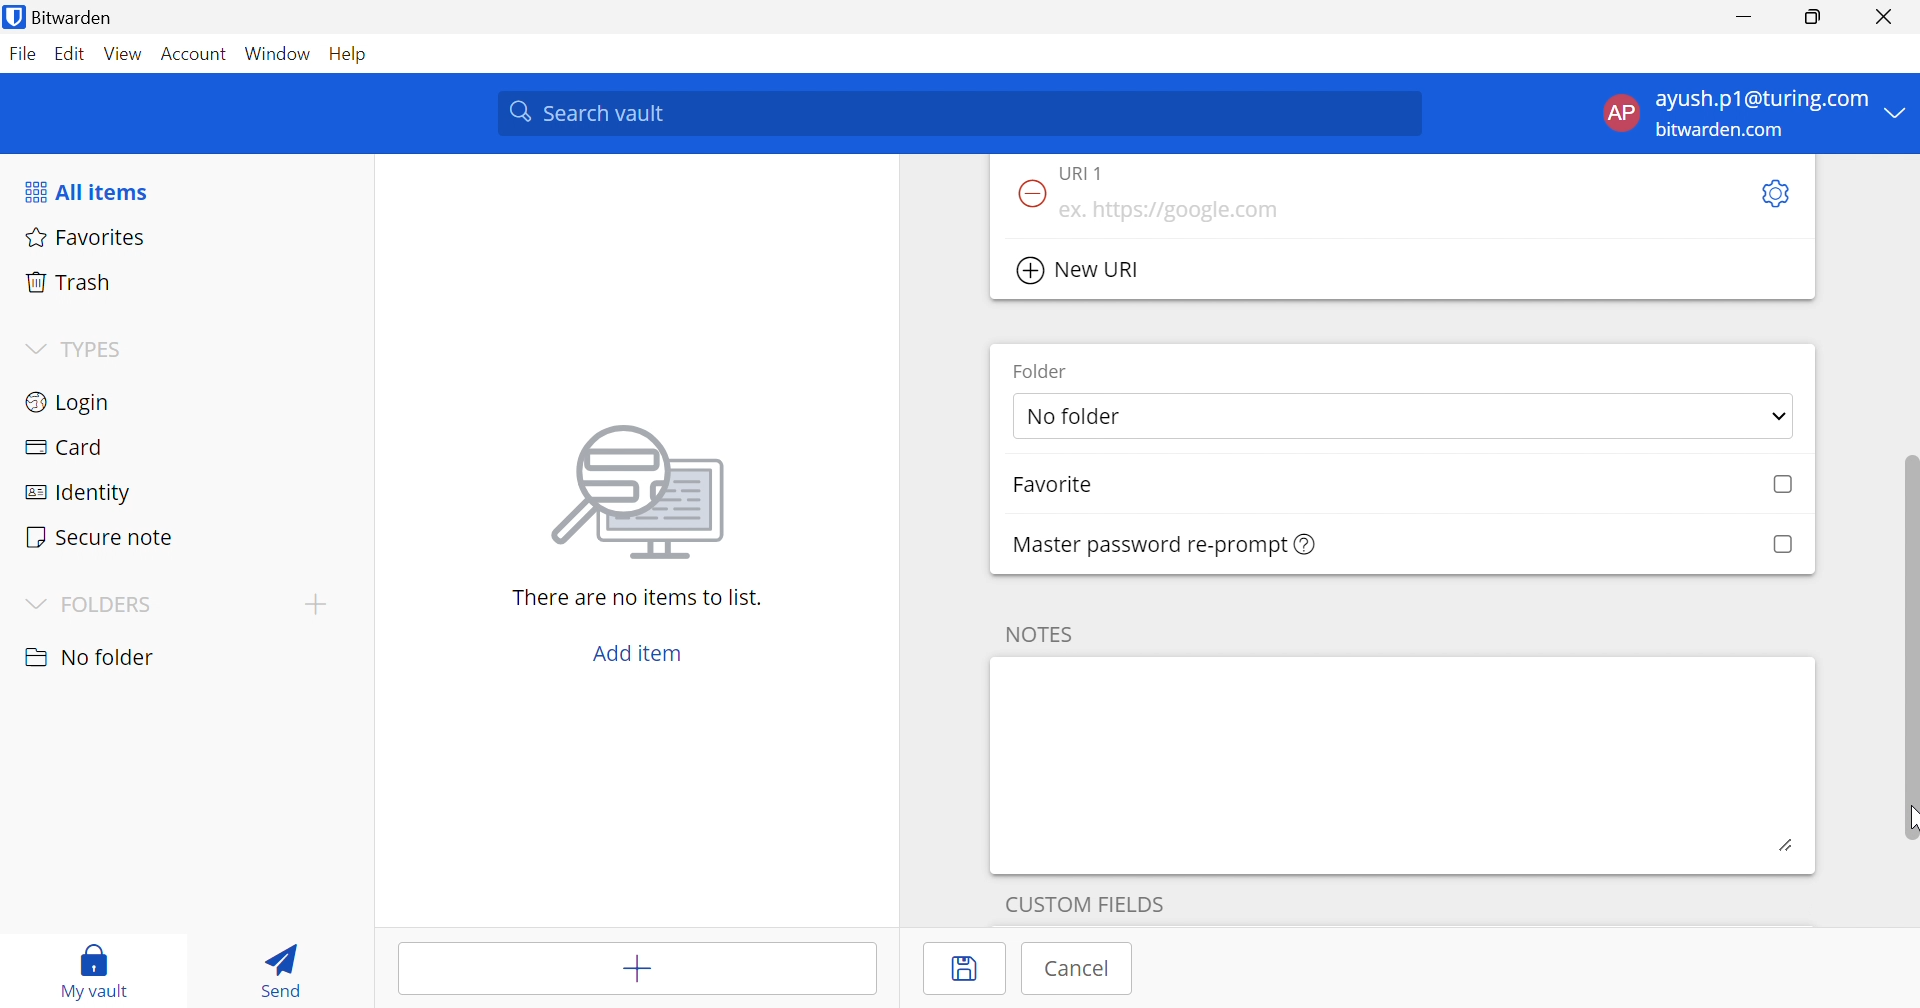 The image size is (1920, 1008). What do you see at coordinates (353, 53) in the screenshot?
I see `Help` at bounding box center [353, 53].